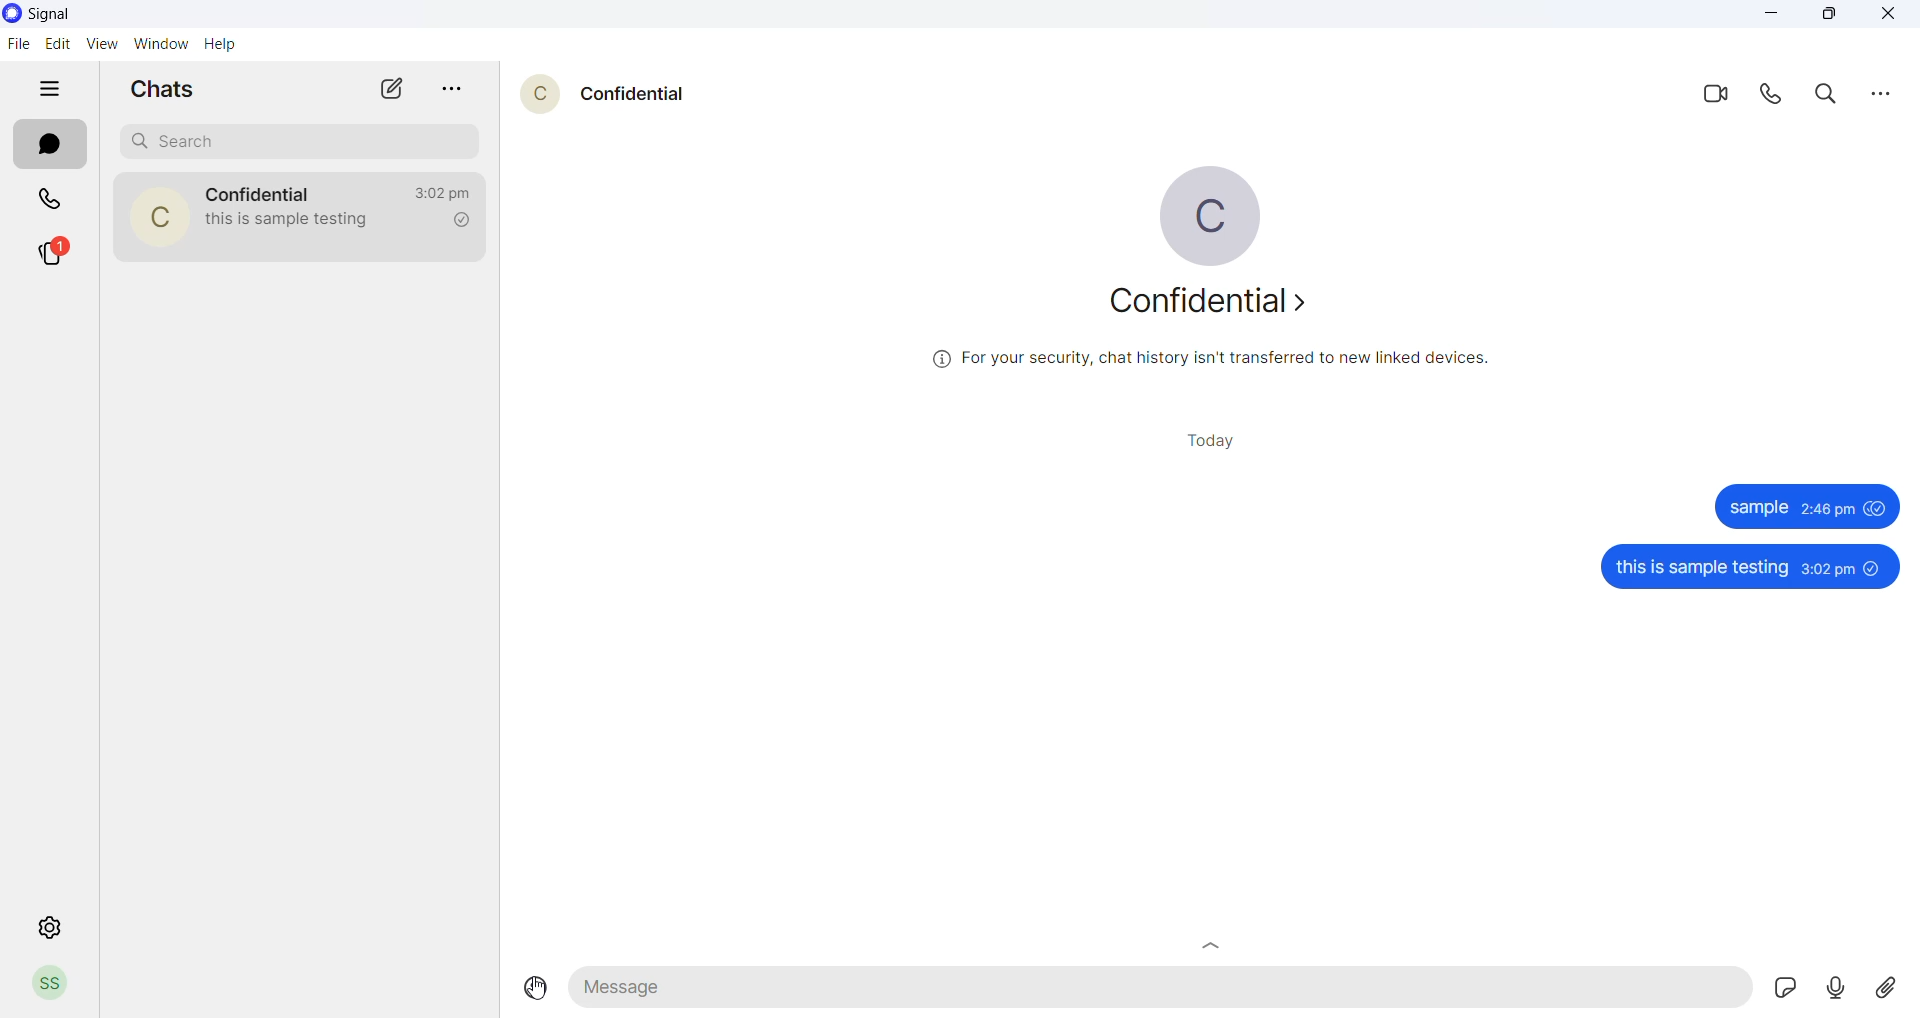  I want to click on more options, so click(455, 89).